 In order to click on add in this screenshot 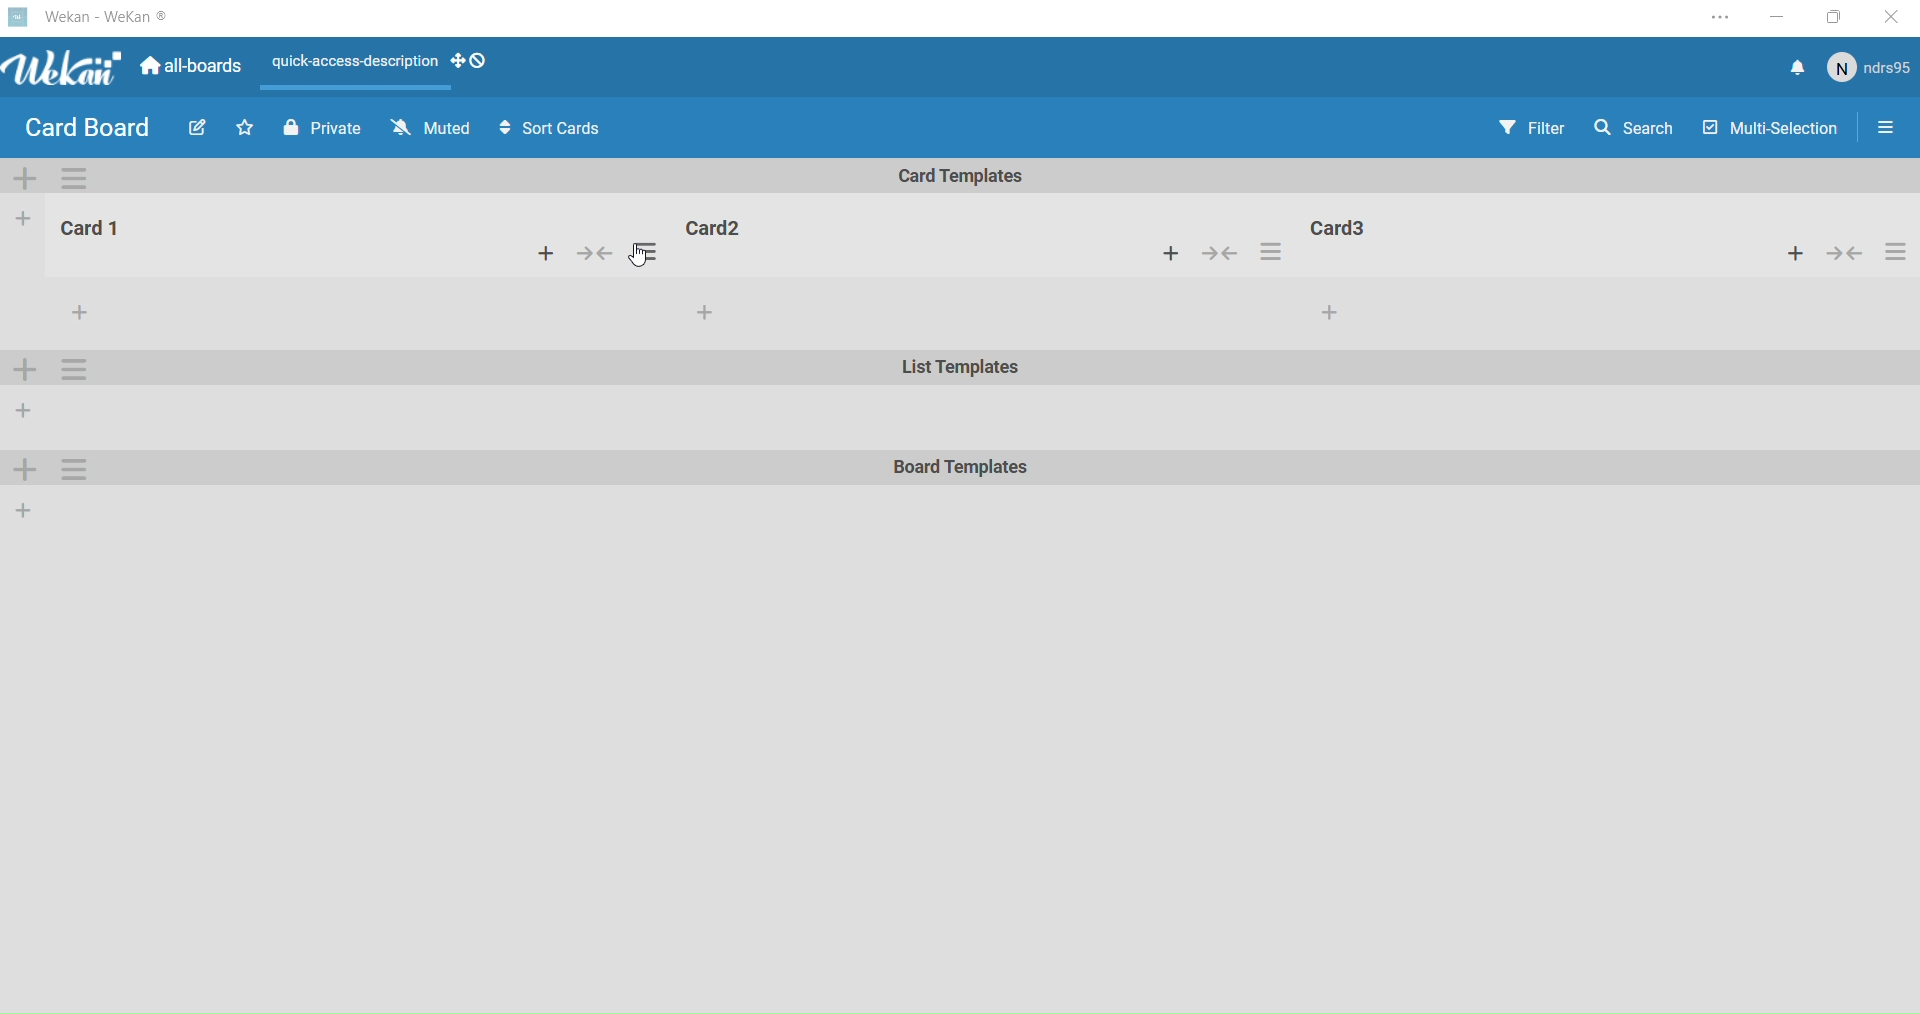, I will do `click(27, 411)`.